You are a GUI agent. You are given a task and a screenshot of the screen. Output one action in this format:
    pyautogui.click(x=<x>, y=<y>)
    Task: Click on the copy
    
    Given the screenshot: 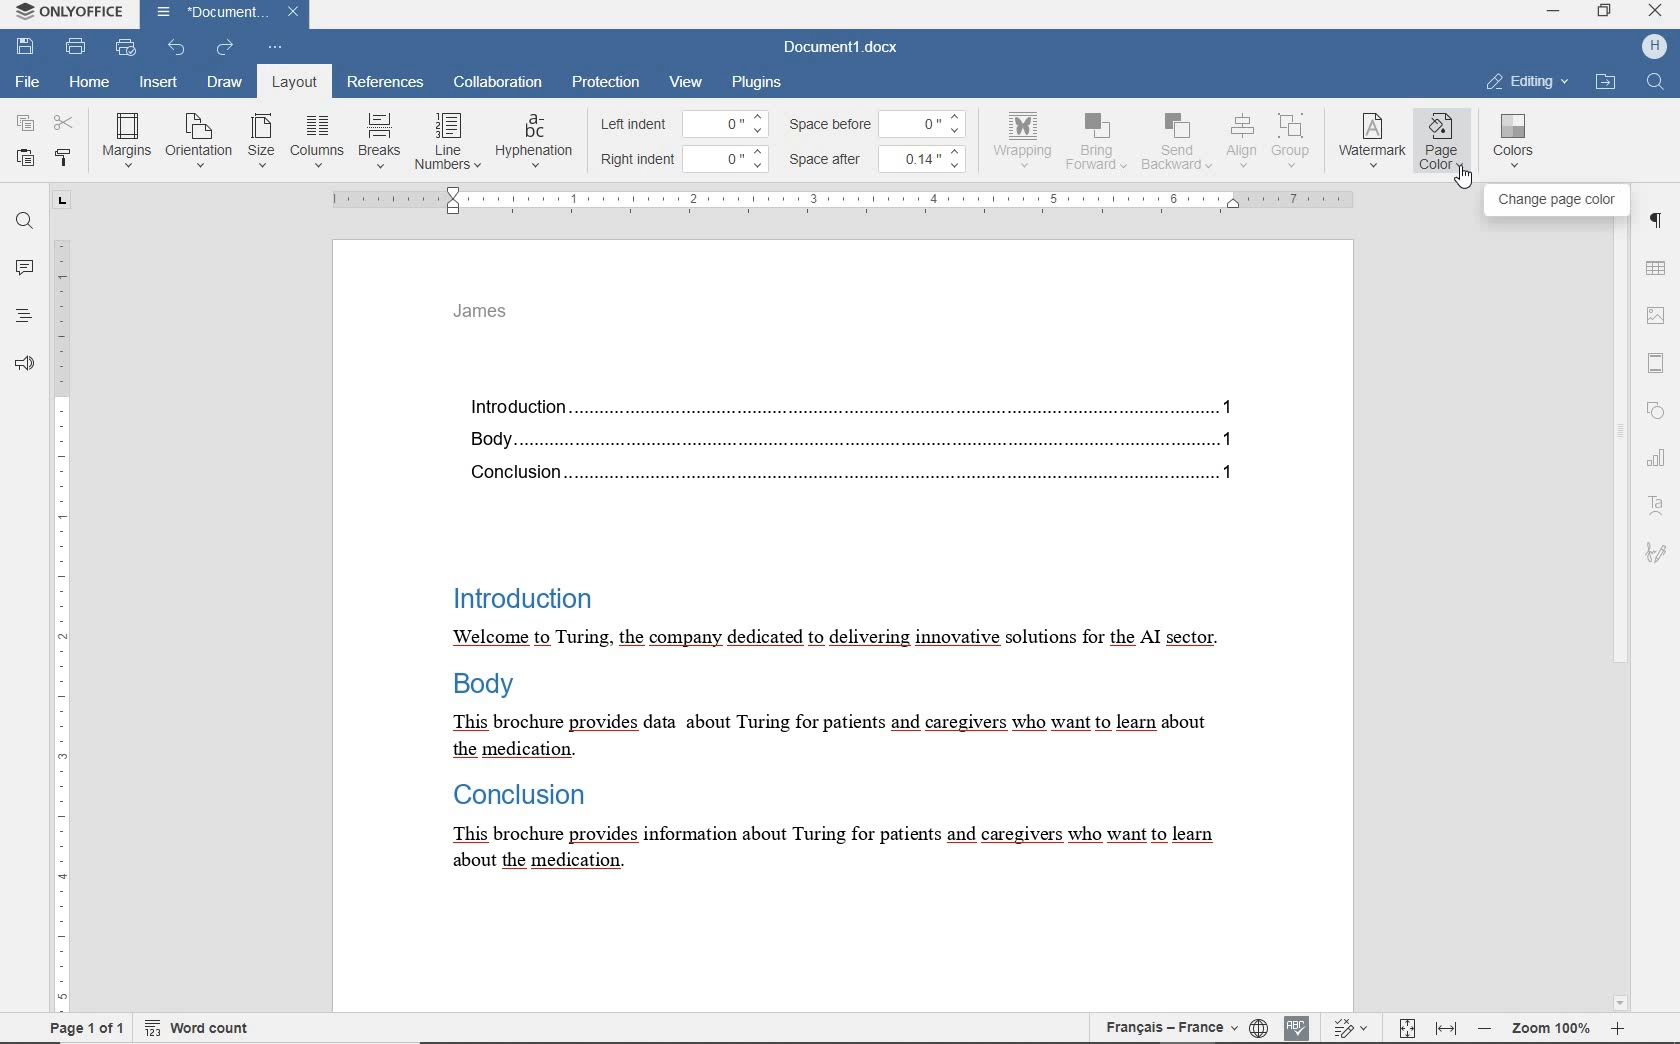 What is the action you would take?
    pyautogui.click(x=28, y=124)
    